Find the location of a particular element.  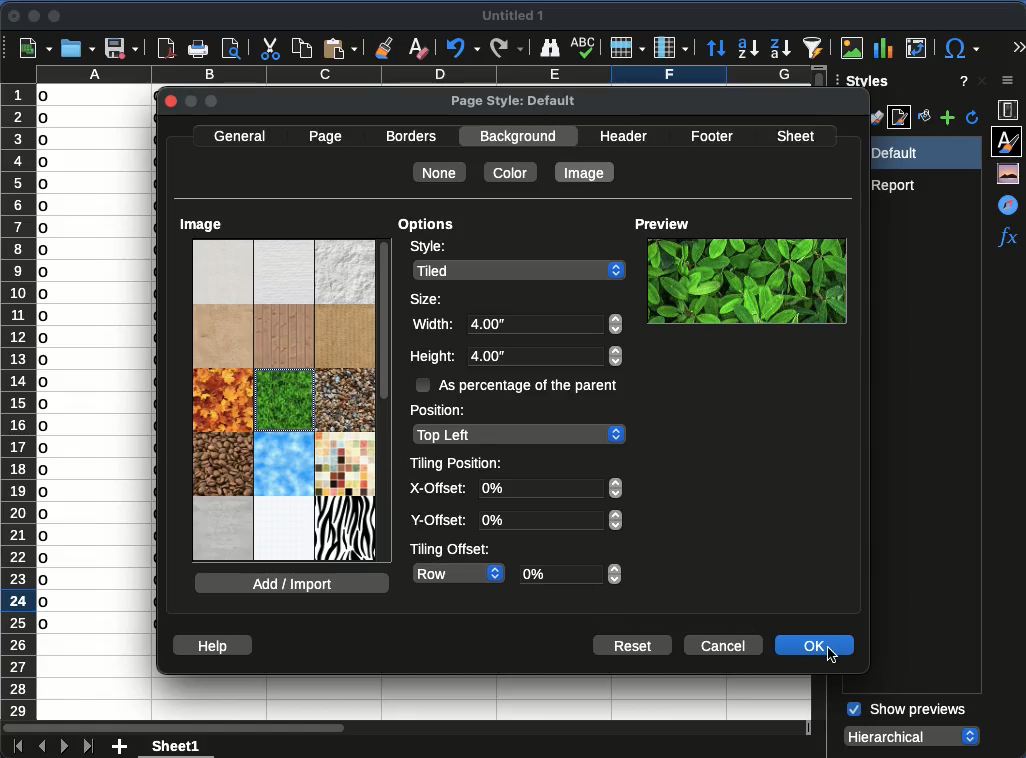

color is located at coordinates (511, 172).